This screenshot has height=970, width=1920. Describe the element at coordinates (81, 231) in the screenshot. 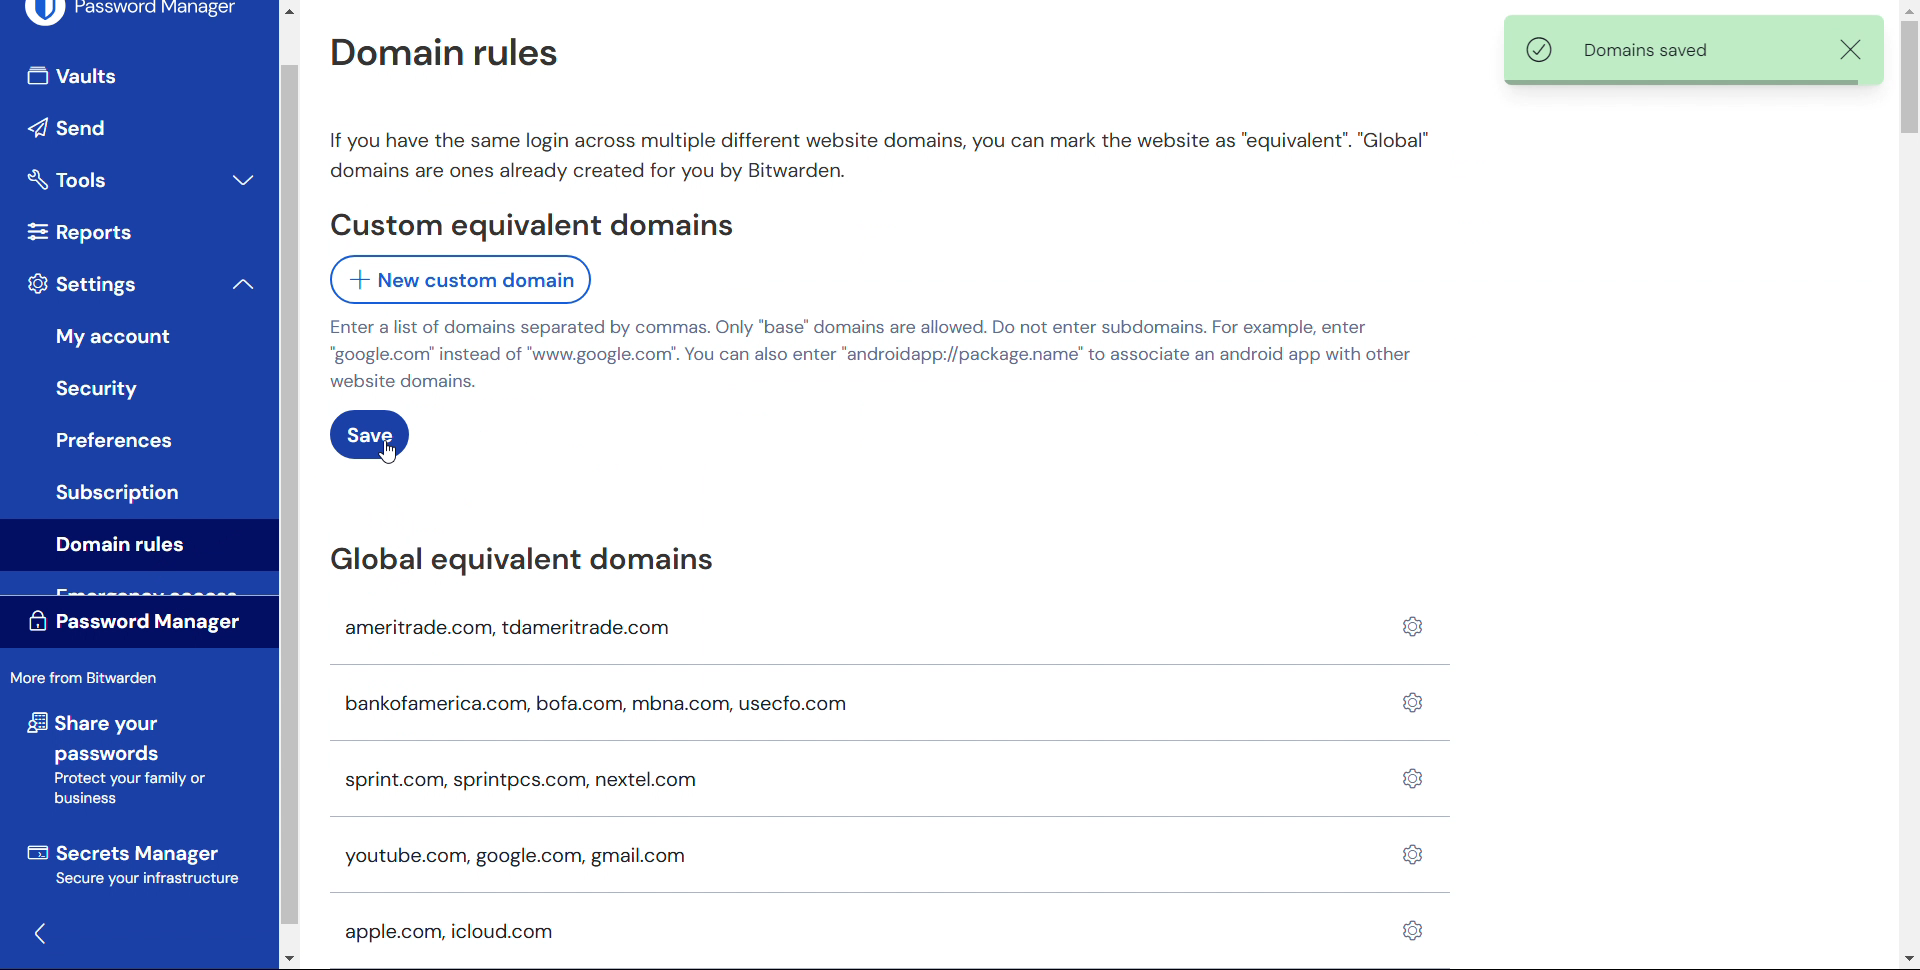

I see `reports ` at that location.